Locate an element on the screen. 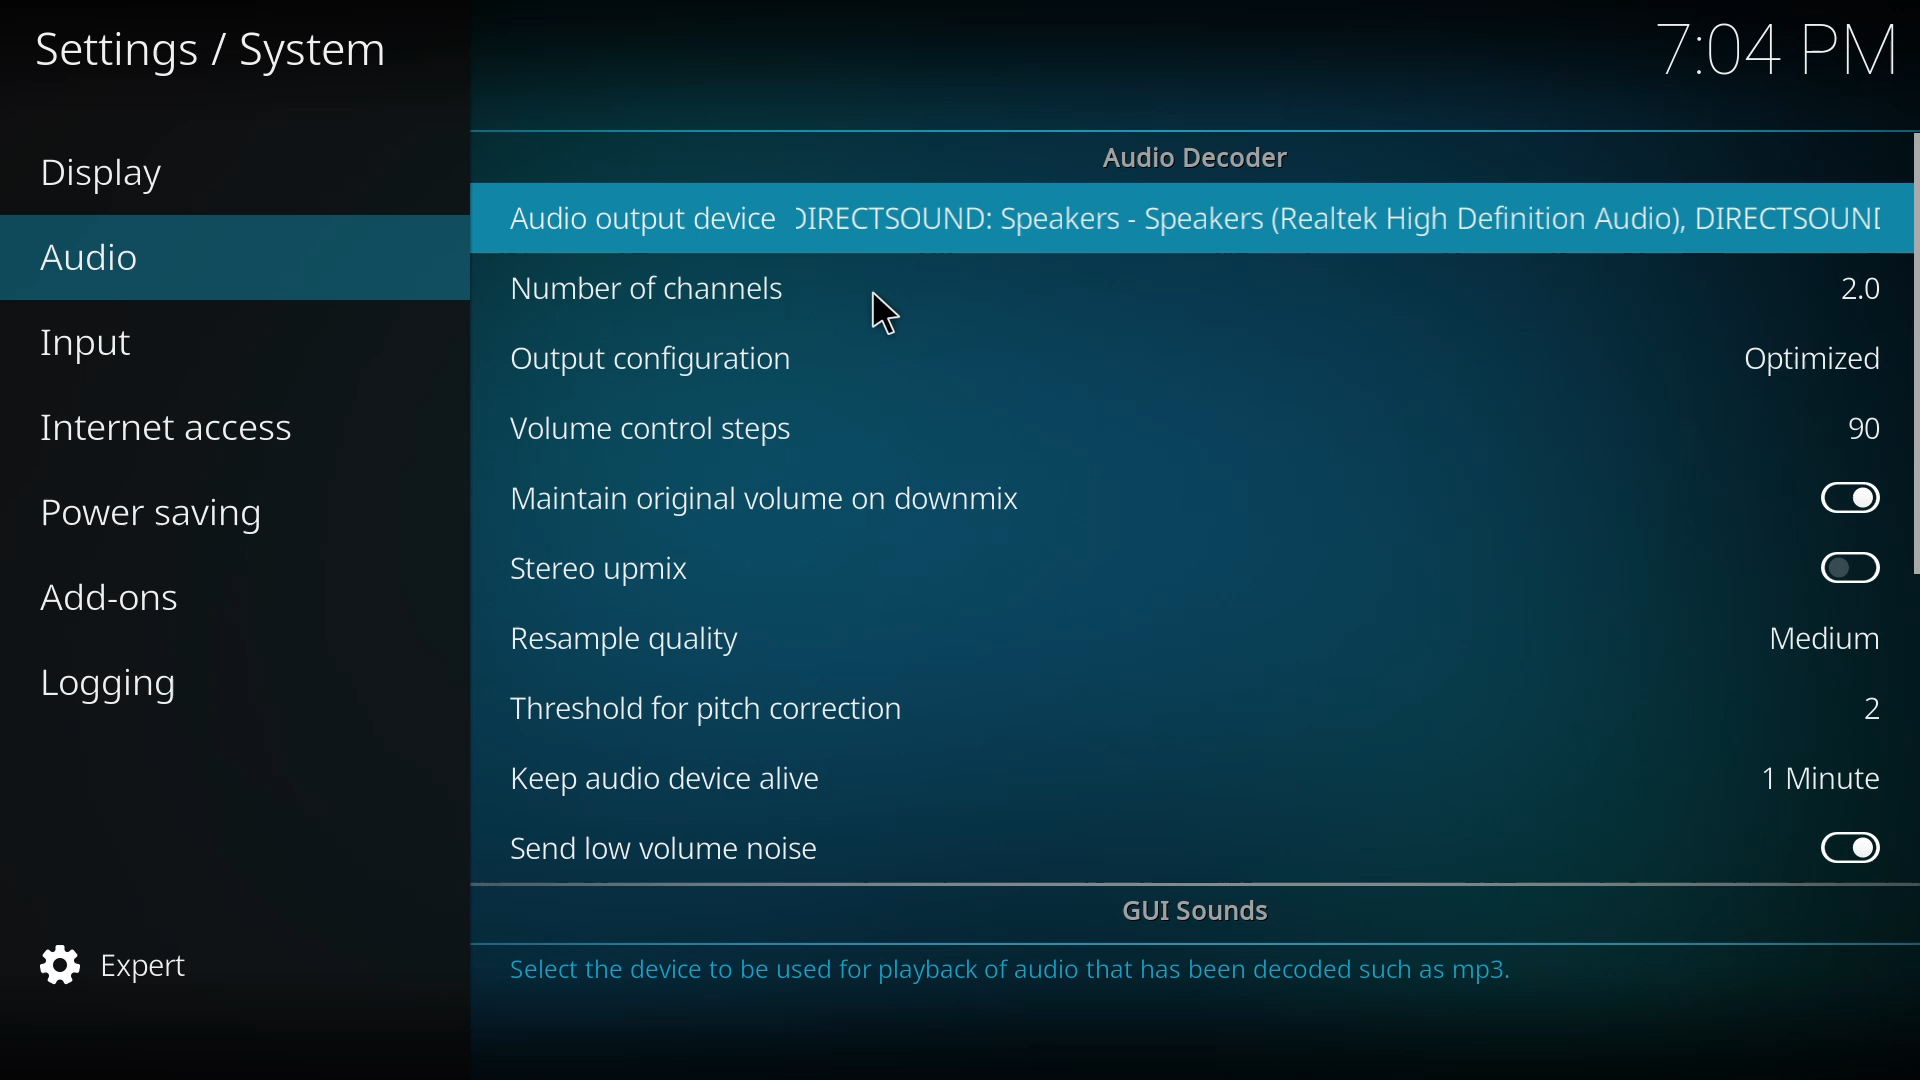  output configured is located at coordinates (1347, 218).